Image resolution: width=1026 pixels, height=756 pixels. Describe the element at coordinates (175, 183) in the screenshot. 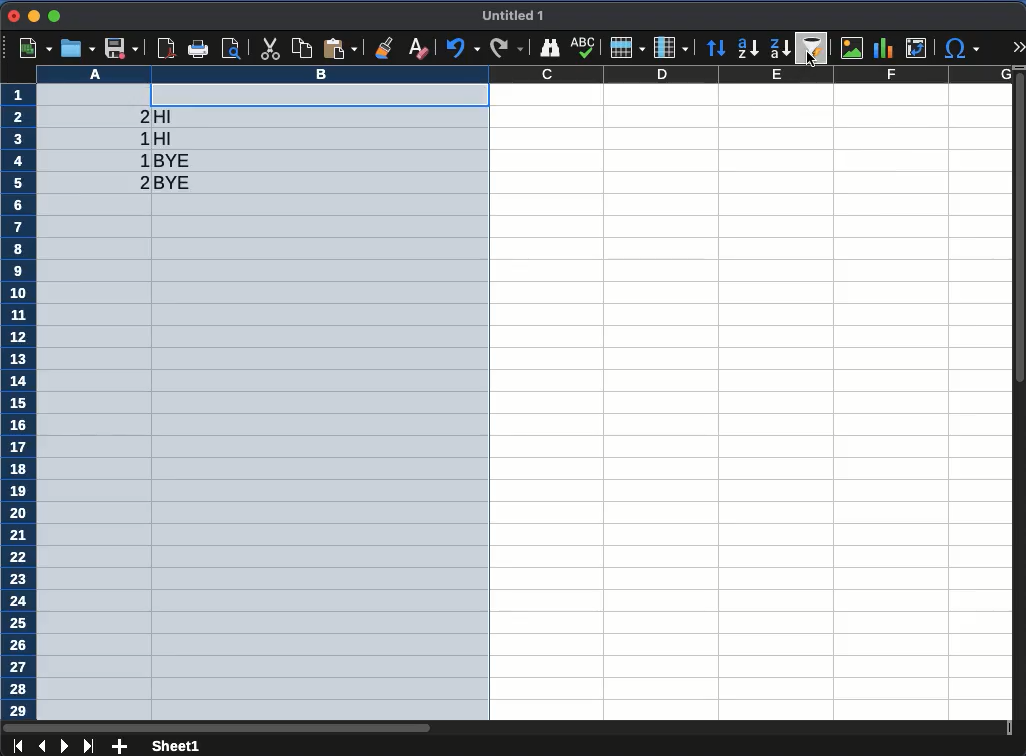

I see `bye` at that location.